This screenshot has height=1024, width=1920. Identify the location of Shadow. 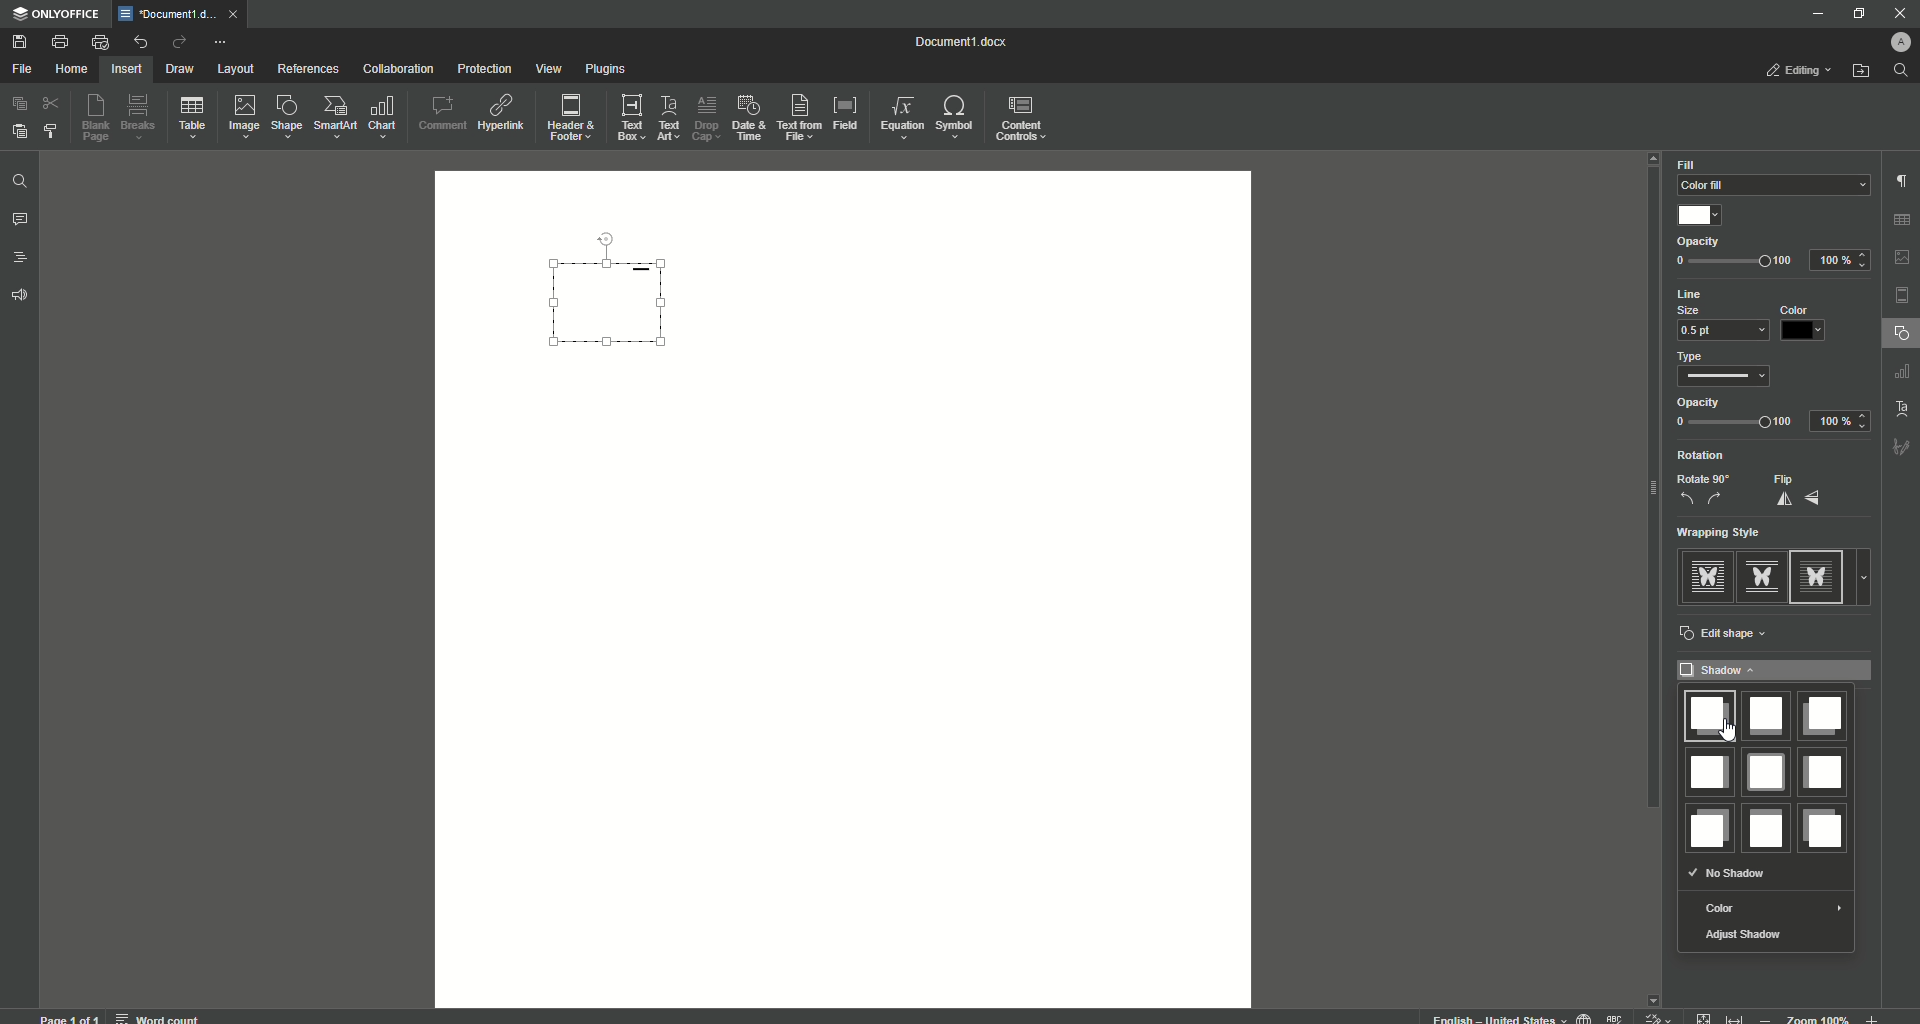
(1777, 670).